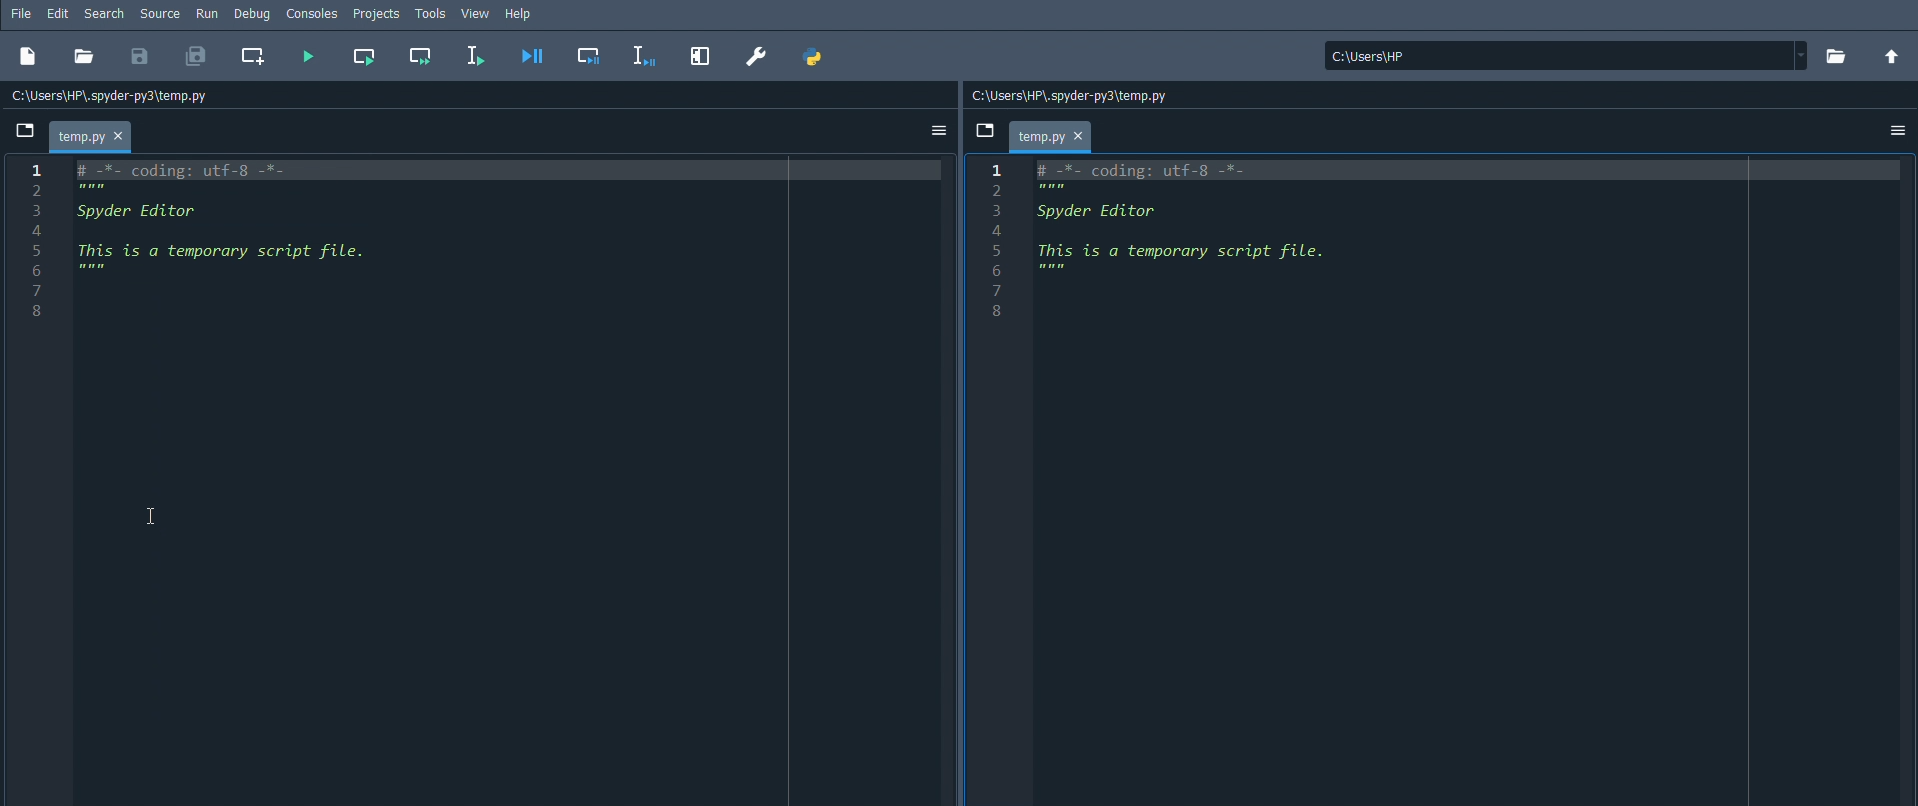 This screenshot has width=1918, height=806. I want to click on Change to working directory, so click(1893, 56).